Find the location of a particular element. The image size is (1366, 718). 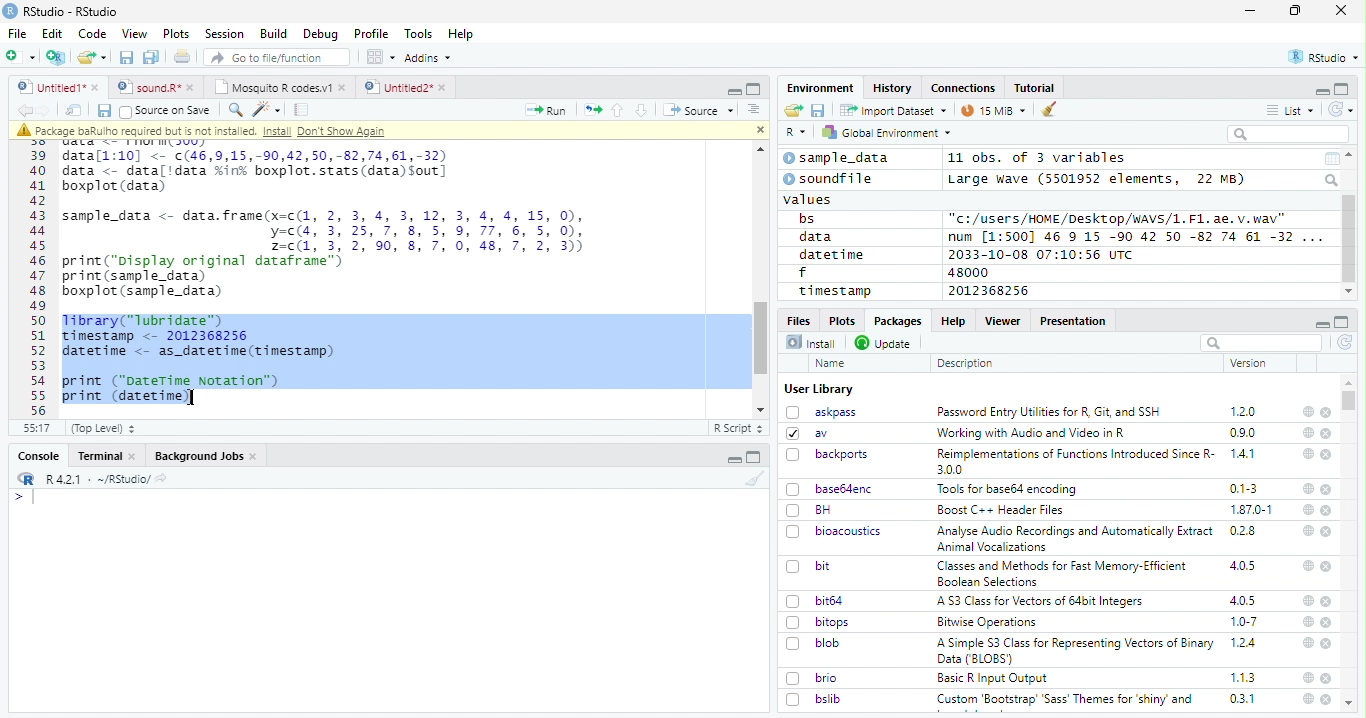

Password Entry Utilities for R, Git, and SSH is located at coordinates (1049, 412).